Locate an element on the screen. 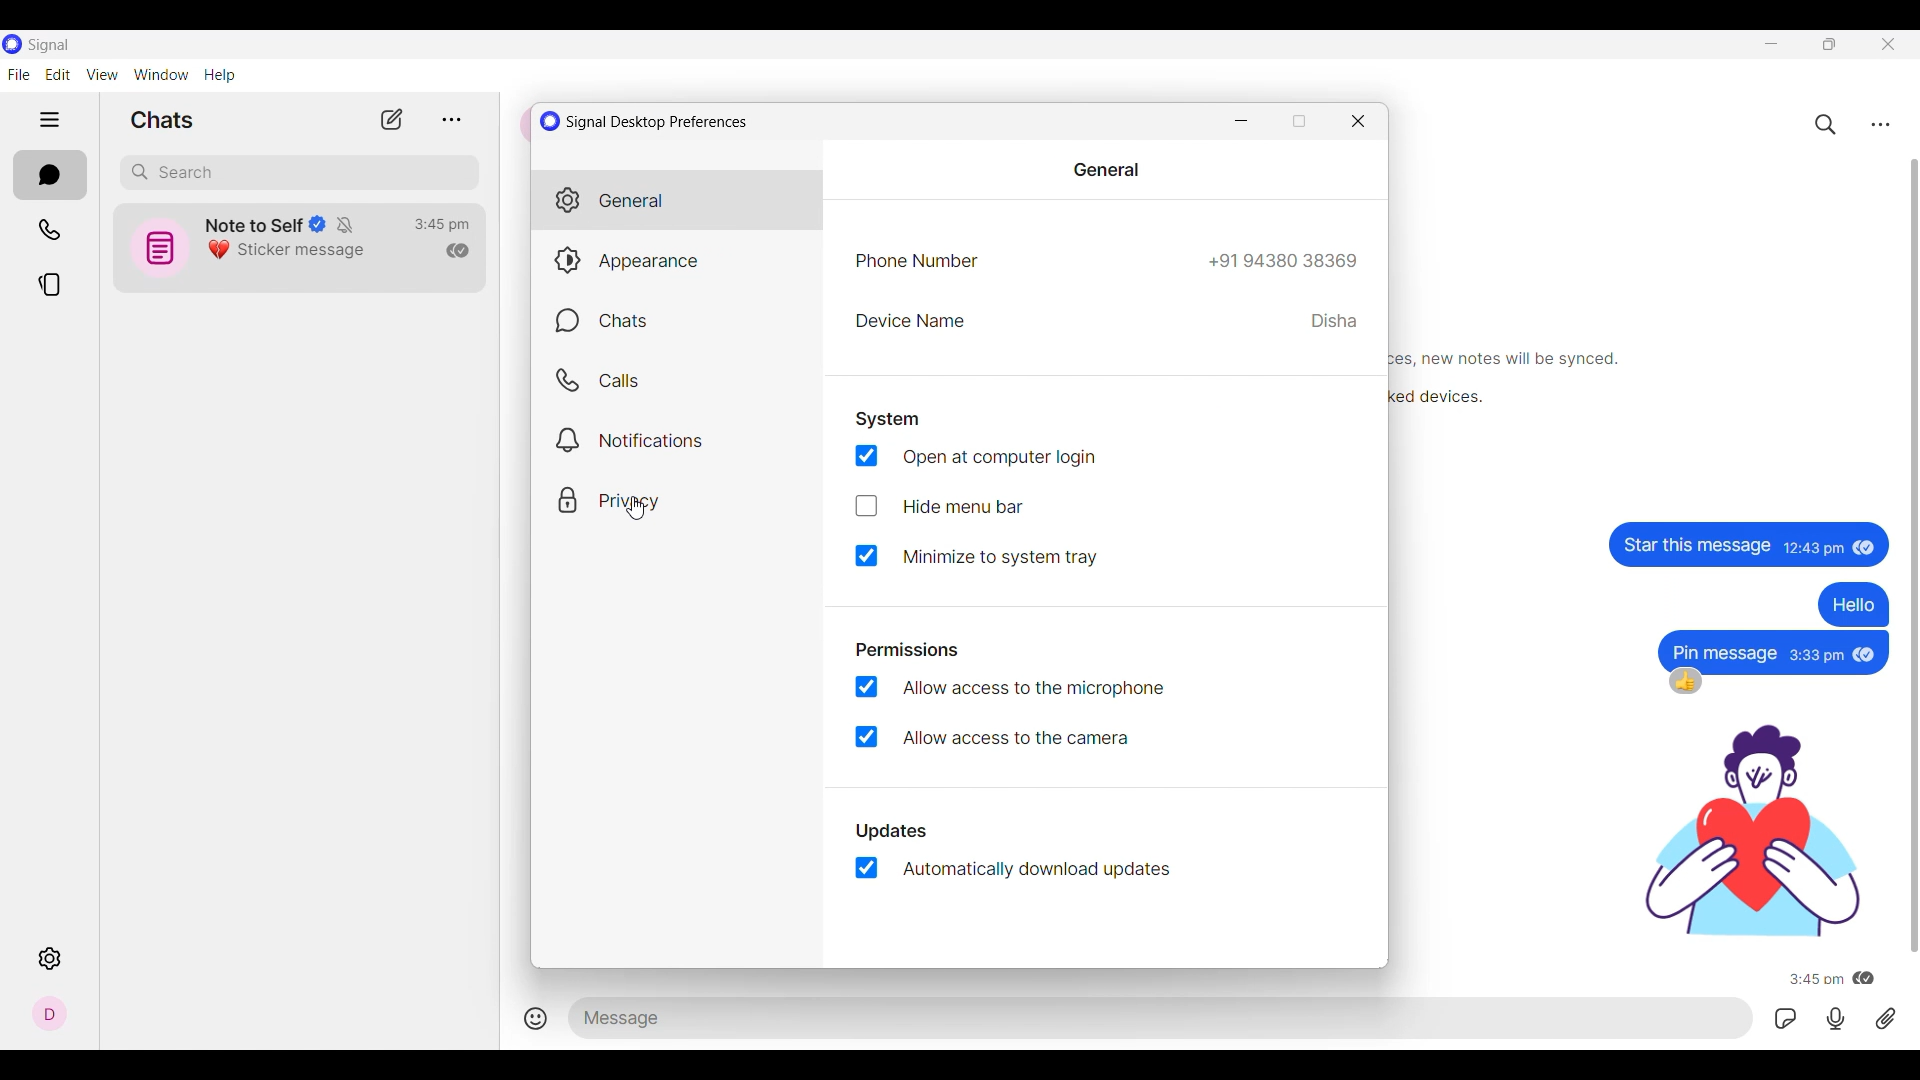  Restore down is located at coordinates (1299, 121).